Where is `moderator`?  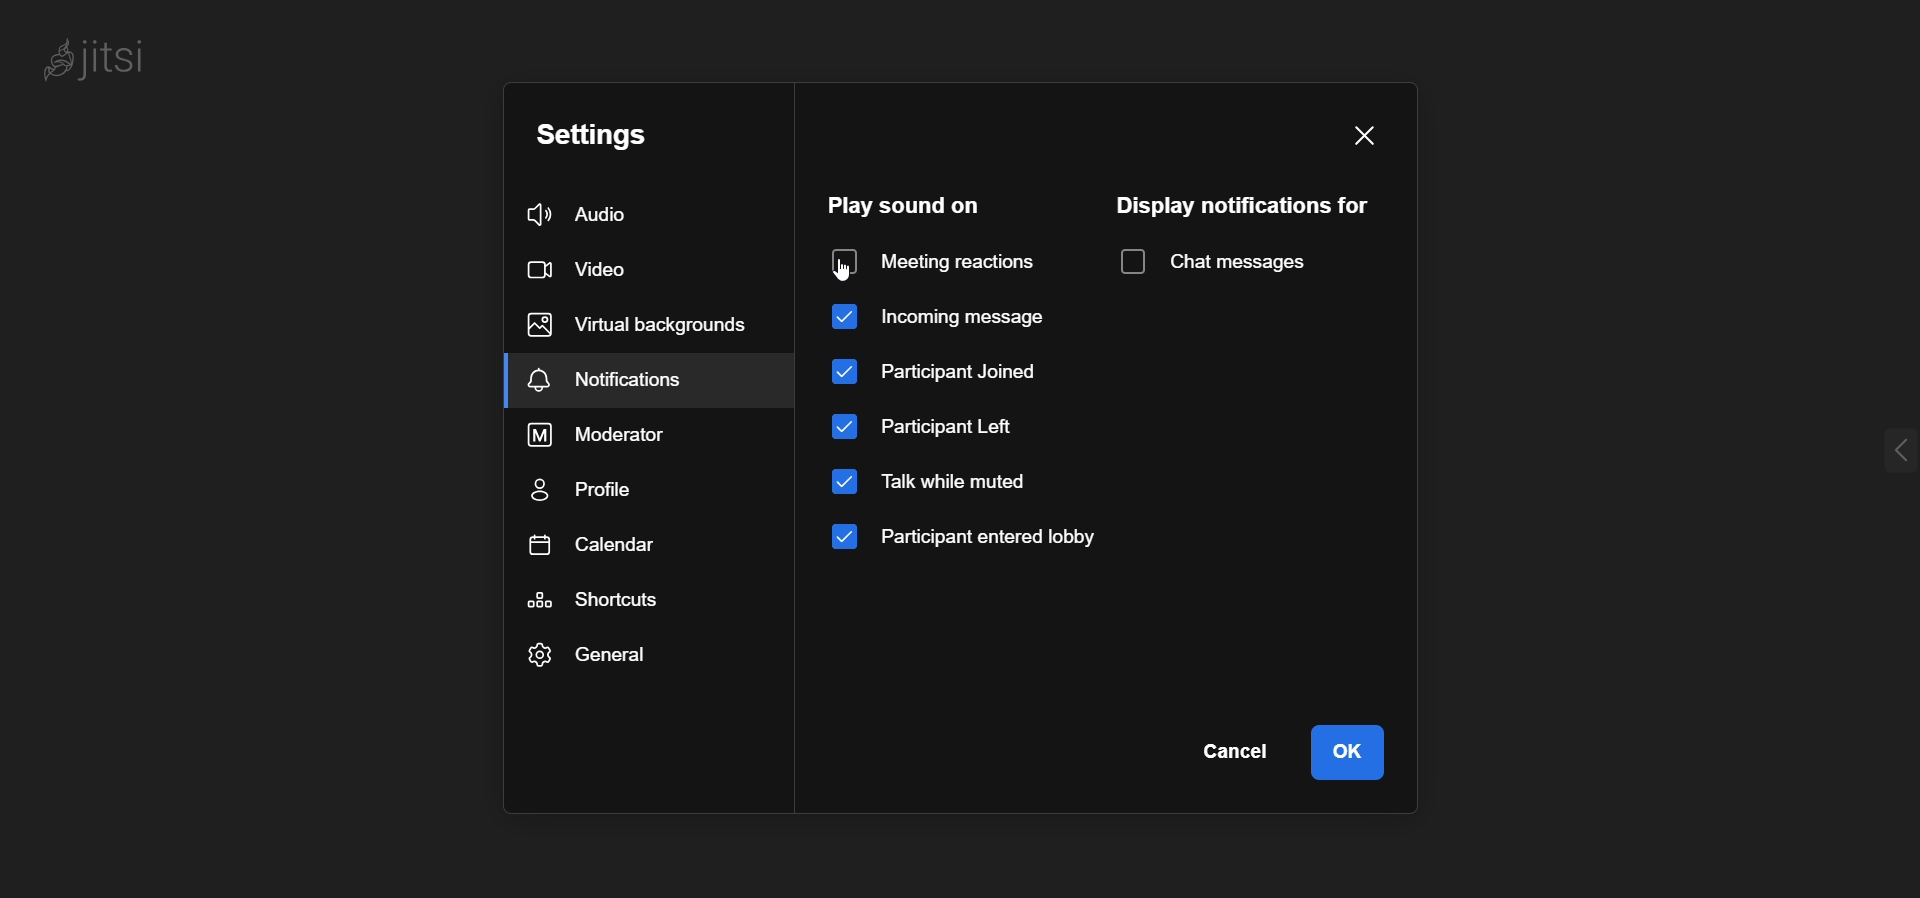 moderator is located at coordinates (598, 435).